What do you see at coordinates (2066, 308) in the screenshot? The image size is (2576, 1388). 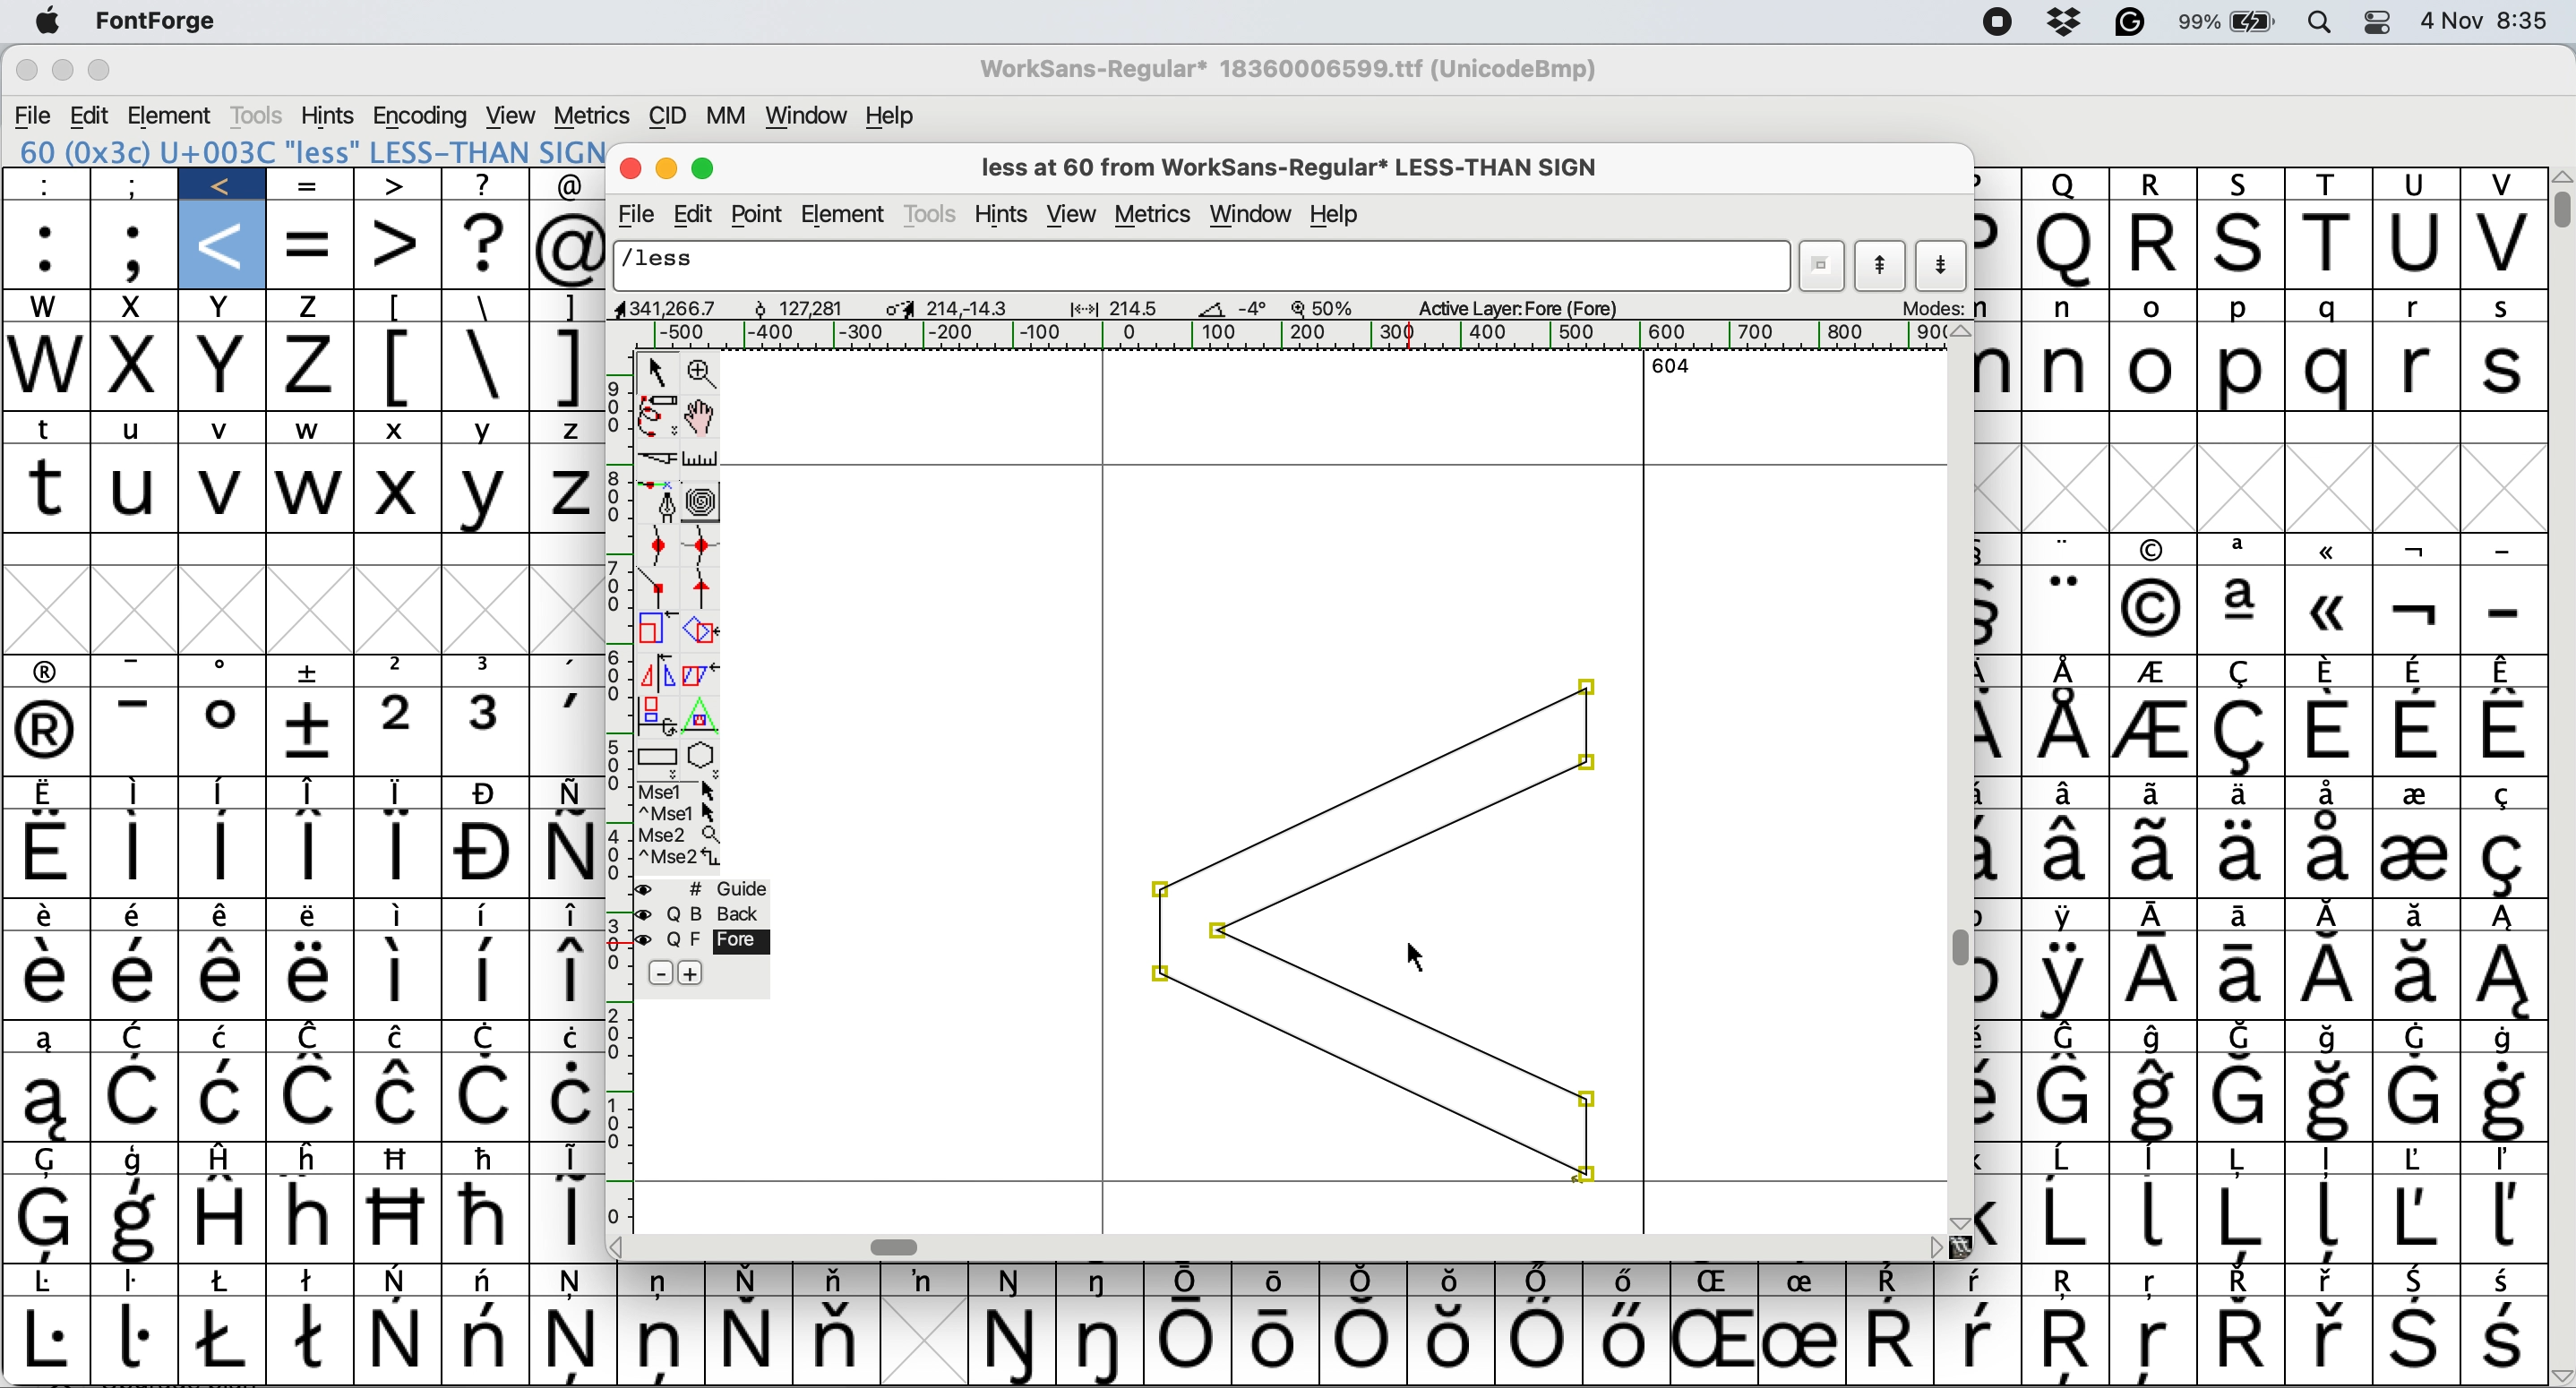 I see `n` at bounding box center [2066, 308].